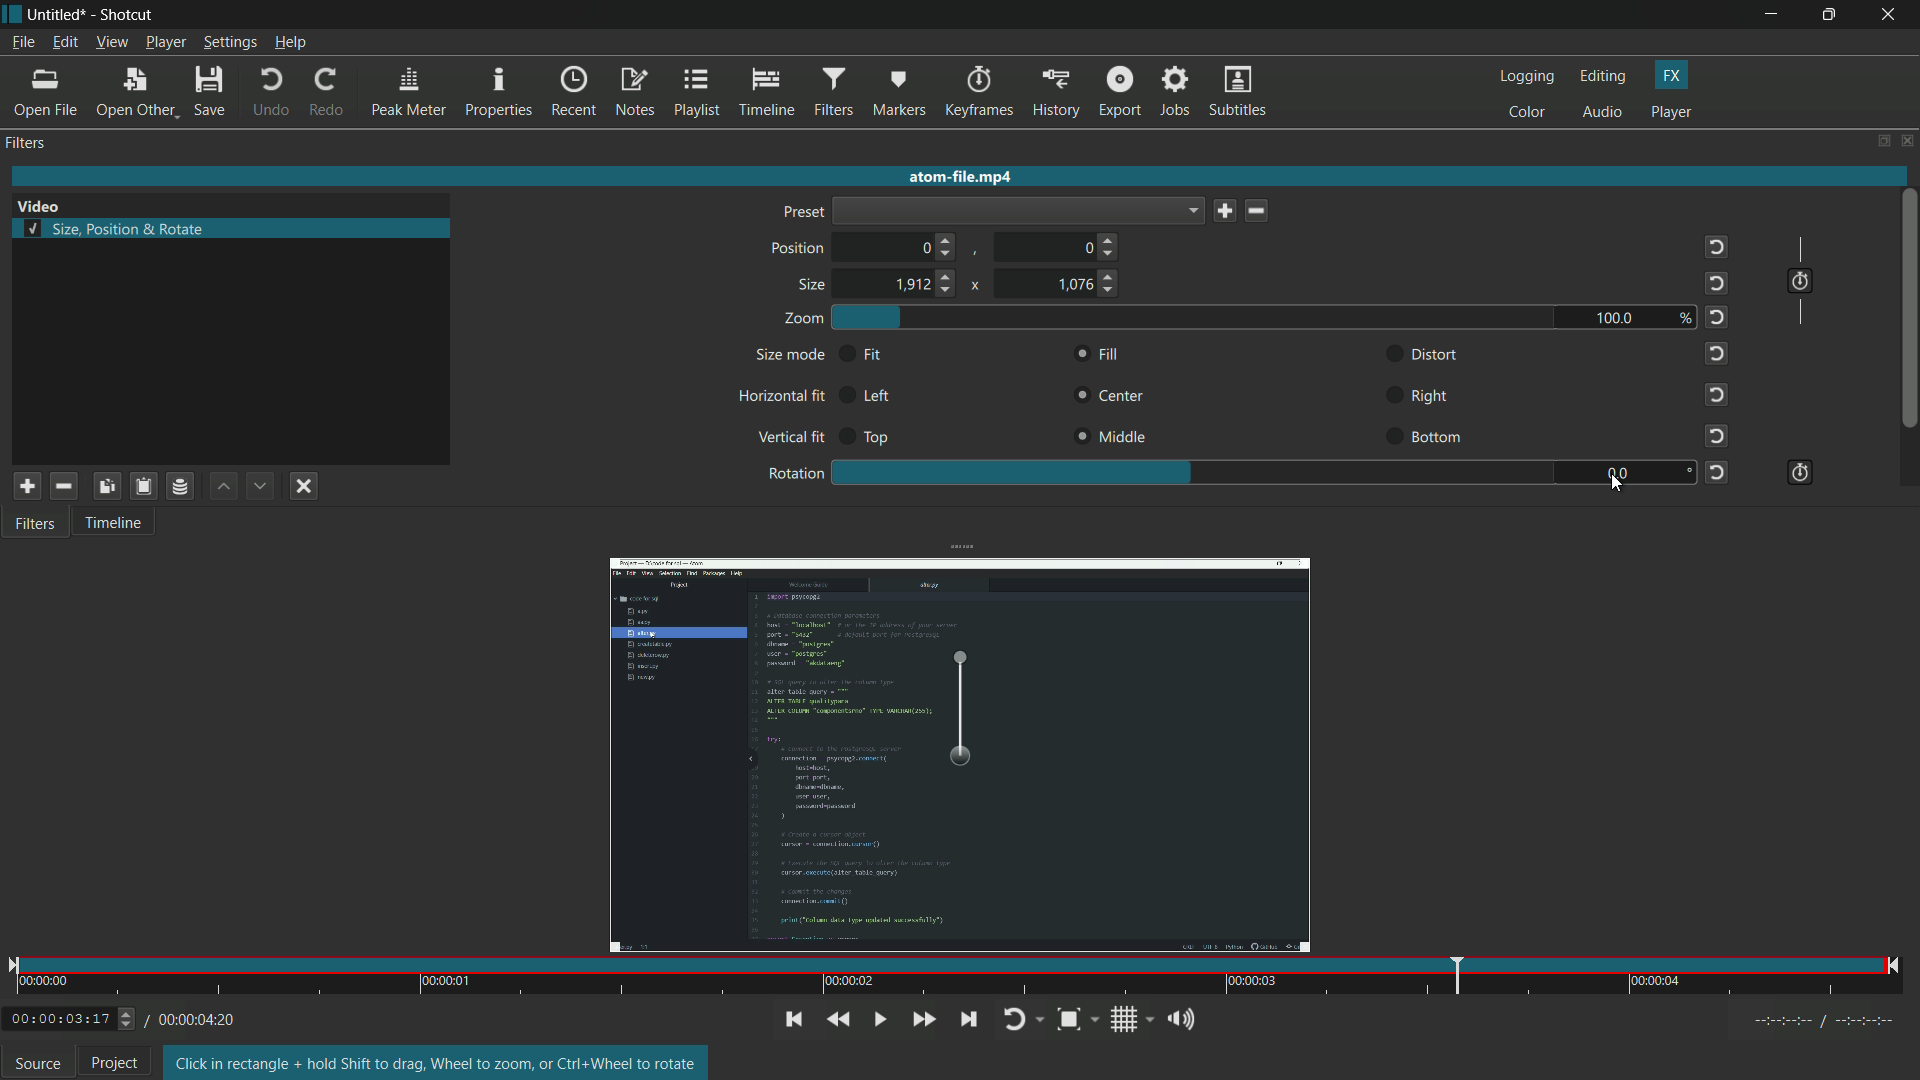  I want to click on left, so click(878, 397).